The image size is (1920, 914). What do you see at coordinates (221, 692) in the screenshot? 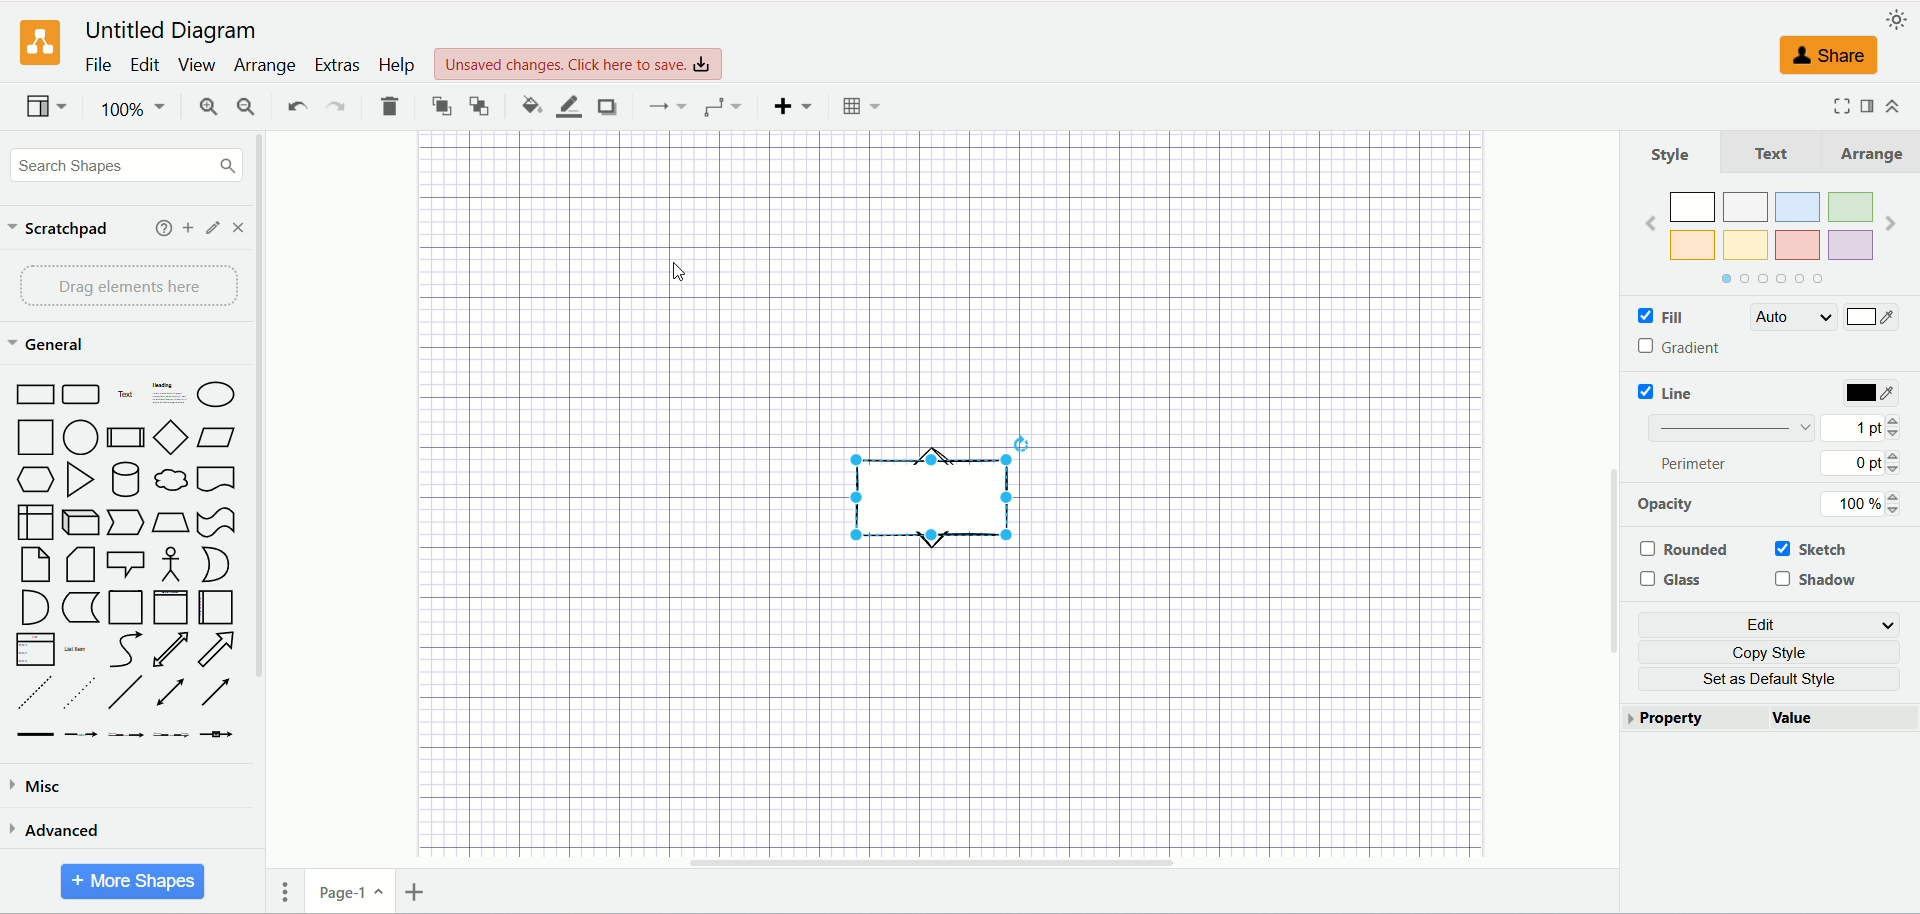
I see `Directional Arrow` at bounding box center [221, 692].